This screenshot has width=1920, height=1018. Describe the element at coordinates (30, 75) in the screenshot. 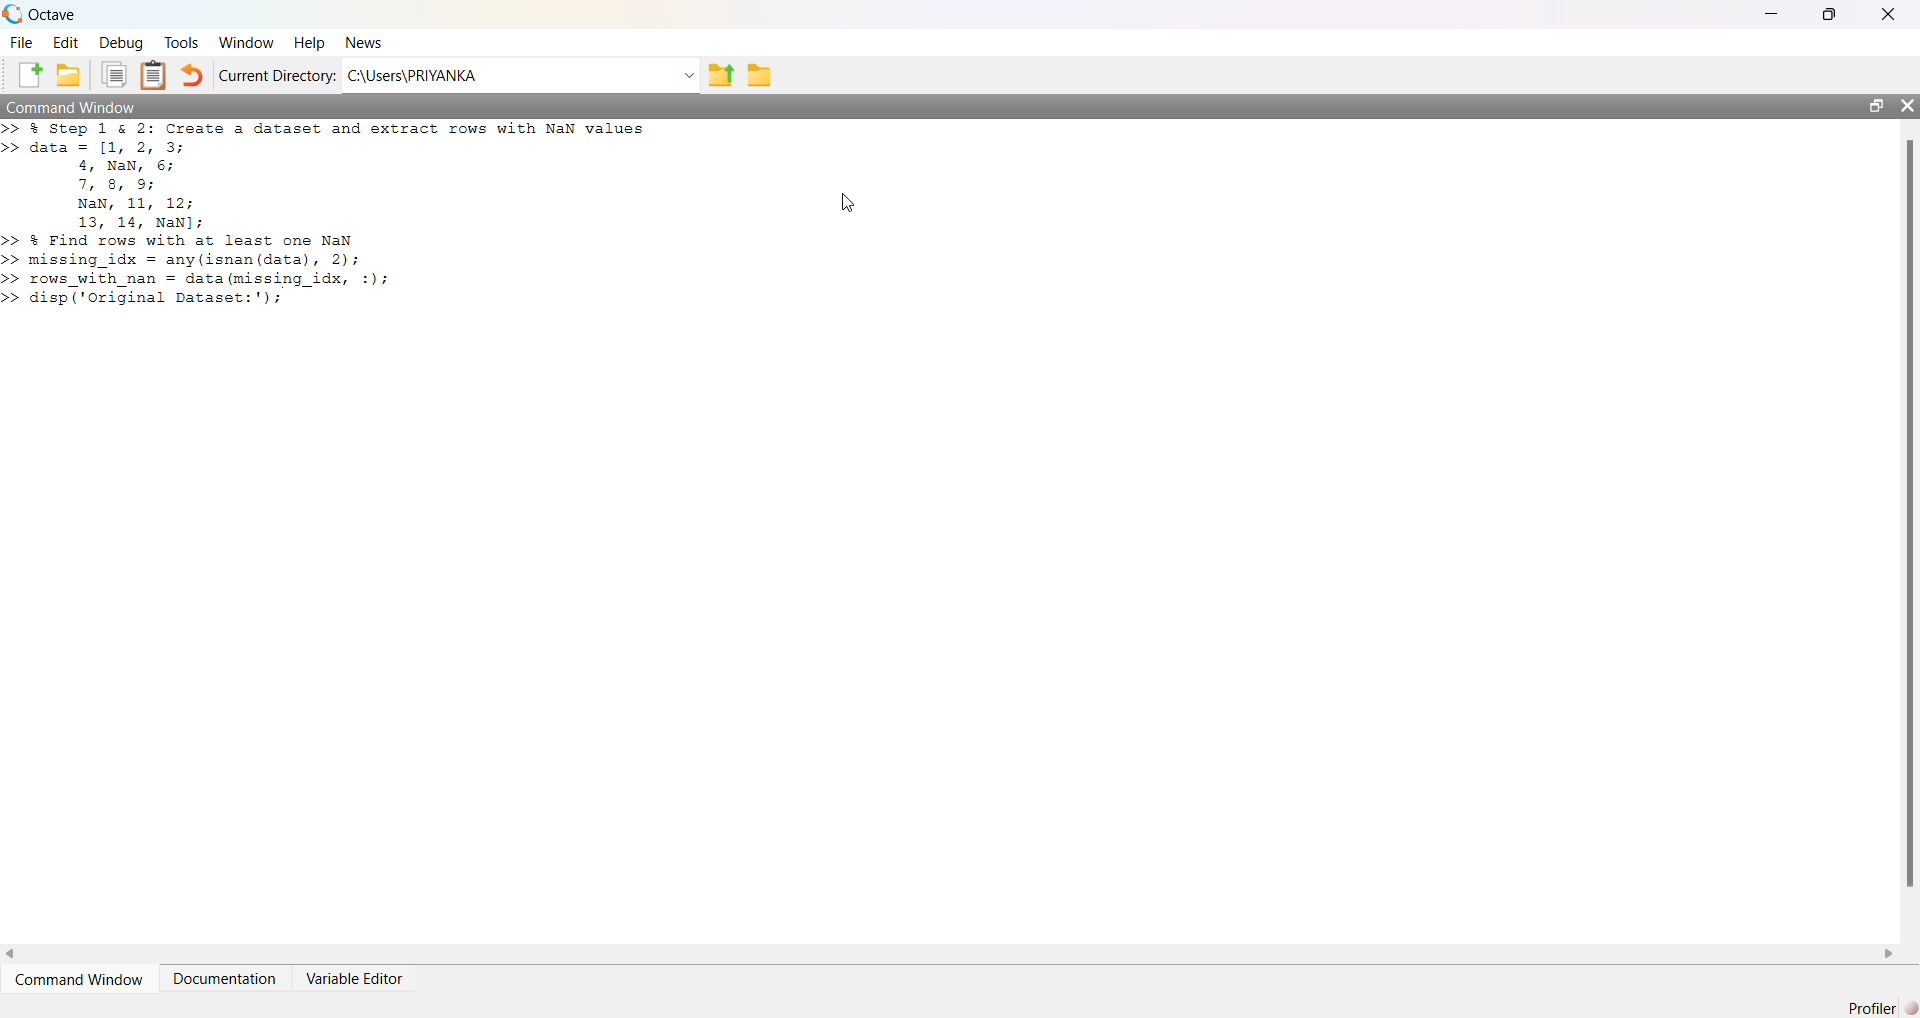

I see `New File` at that location.